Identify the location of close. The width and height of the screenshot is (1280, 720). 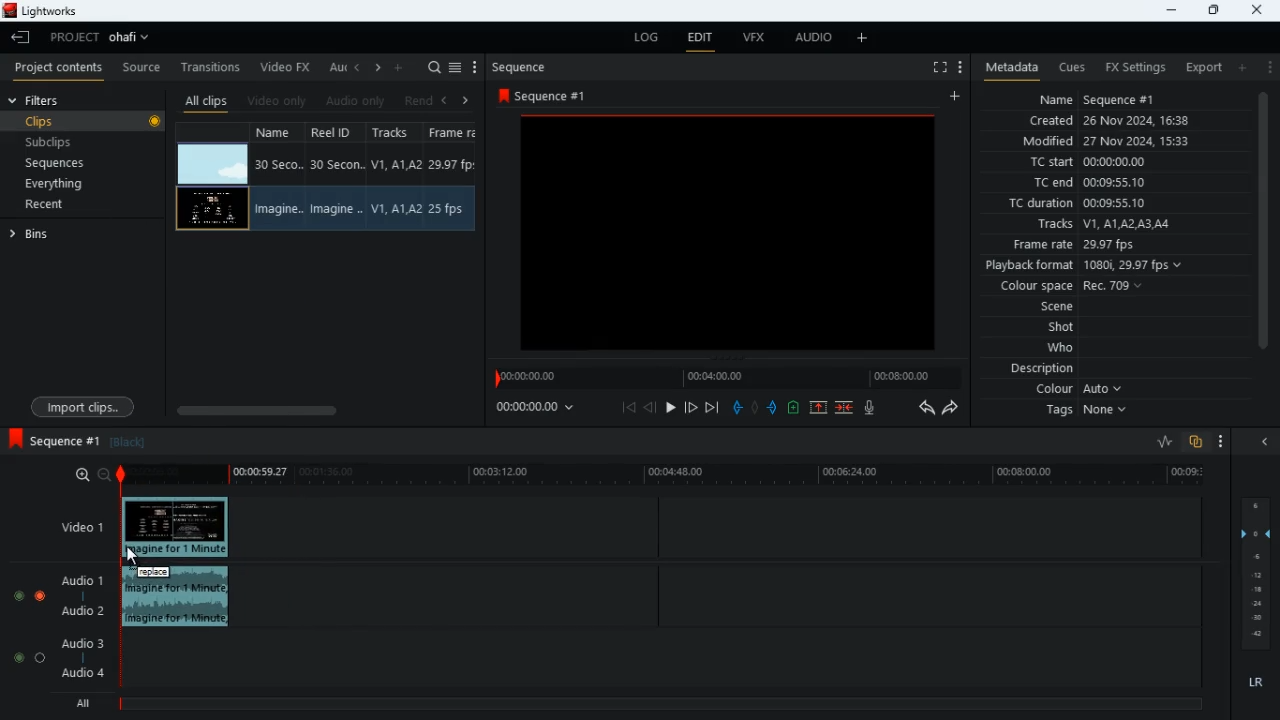
(1258, 8).